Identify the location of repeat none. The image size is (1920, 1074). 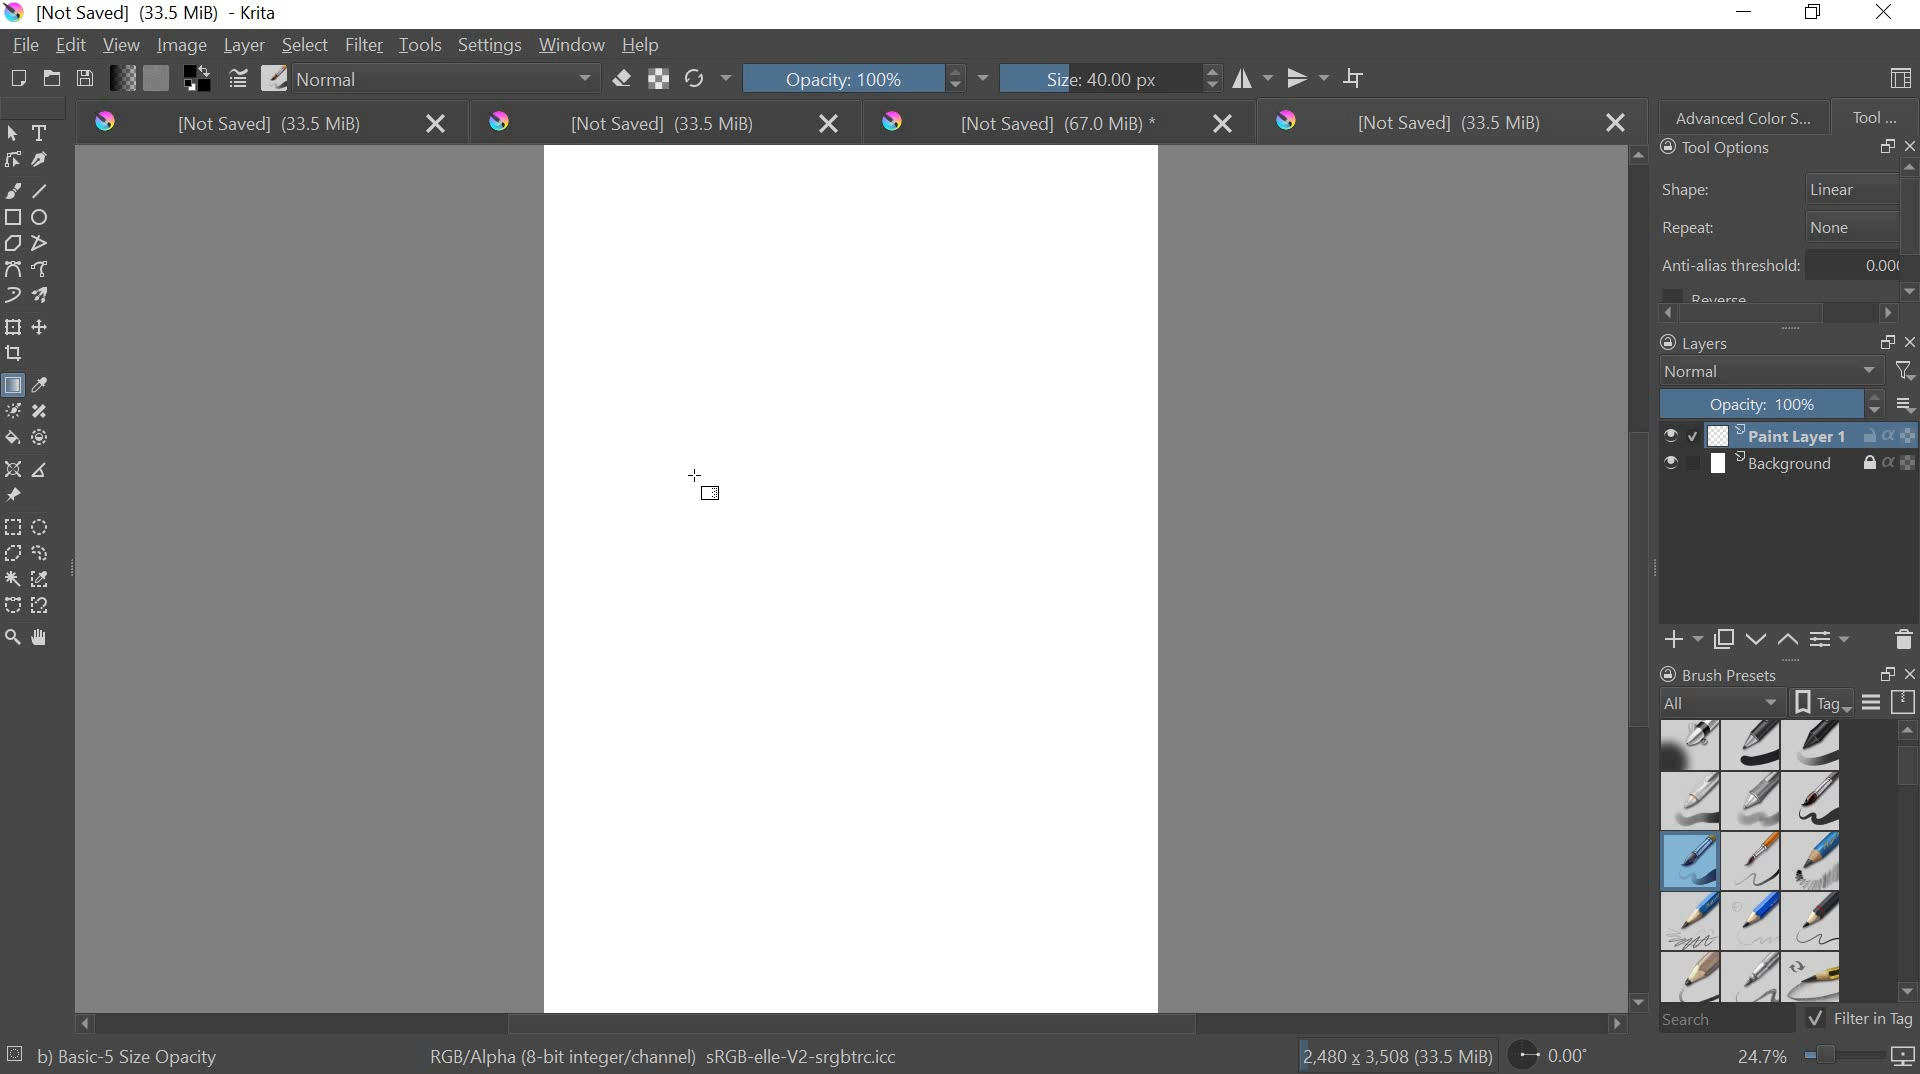
(1777, 228).